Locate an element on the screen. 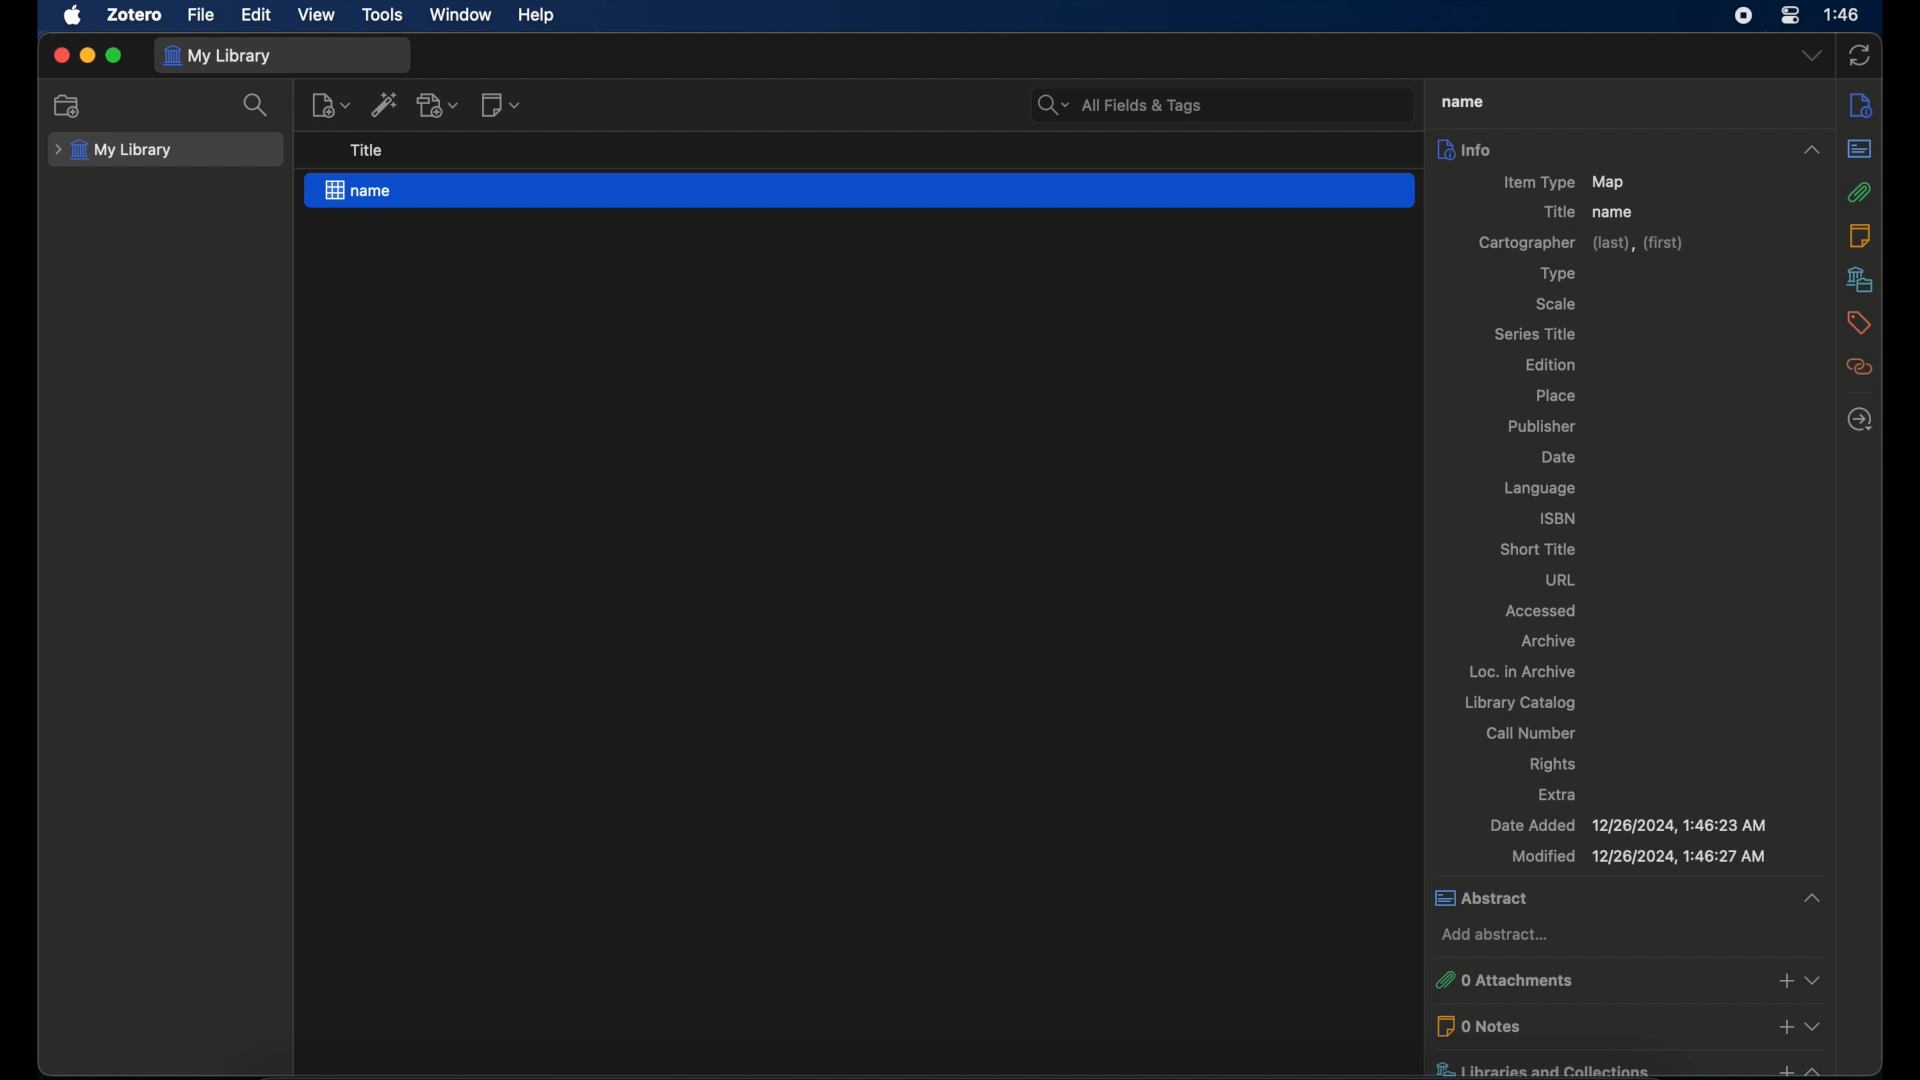 Image resolution: width=1920 pixels, height=1080 pixels. libraries and collections is located at coordinates (1584, 1066).